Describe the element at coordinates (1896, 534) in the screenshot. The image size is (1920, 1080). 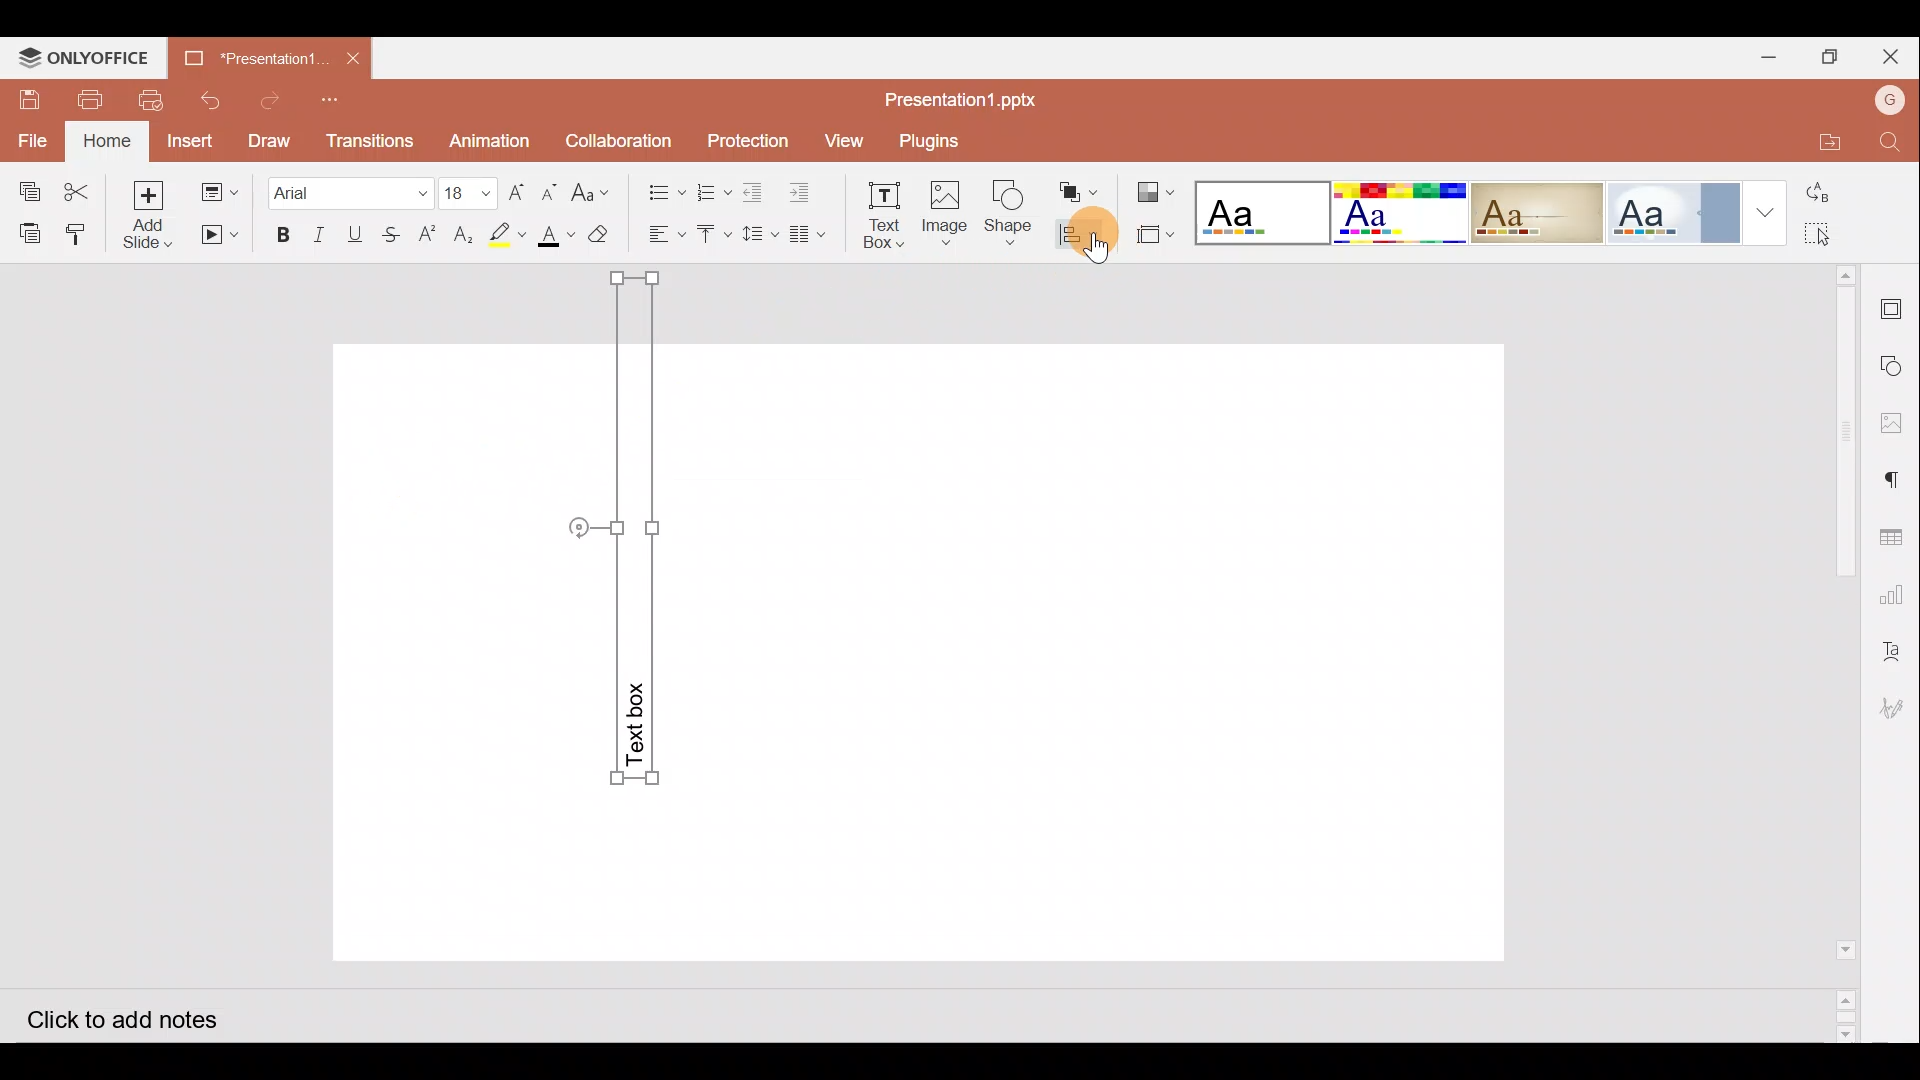
I see `Table settings` at that location.